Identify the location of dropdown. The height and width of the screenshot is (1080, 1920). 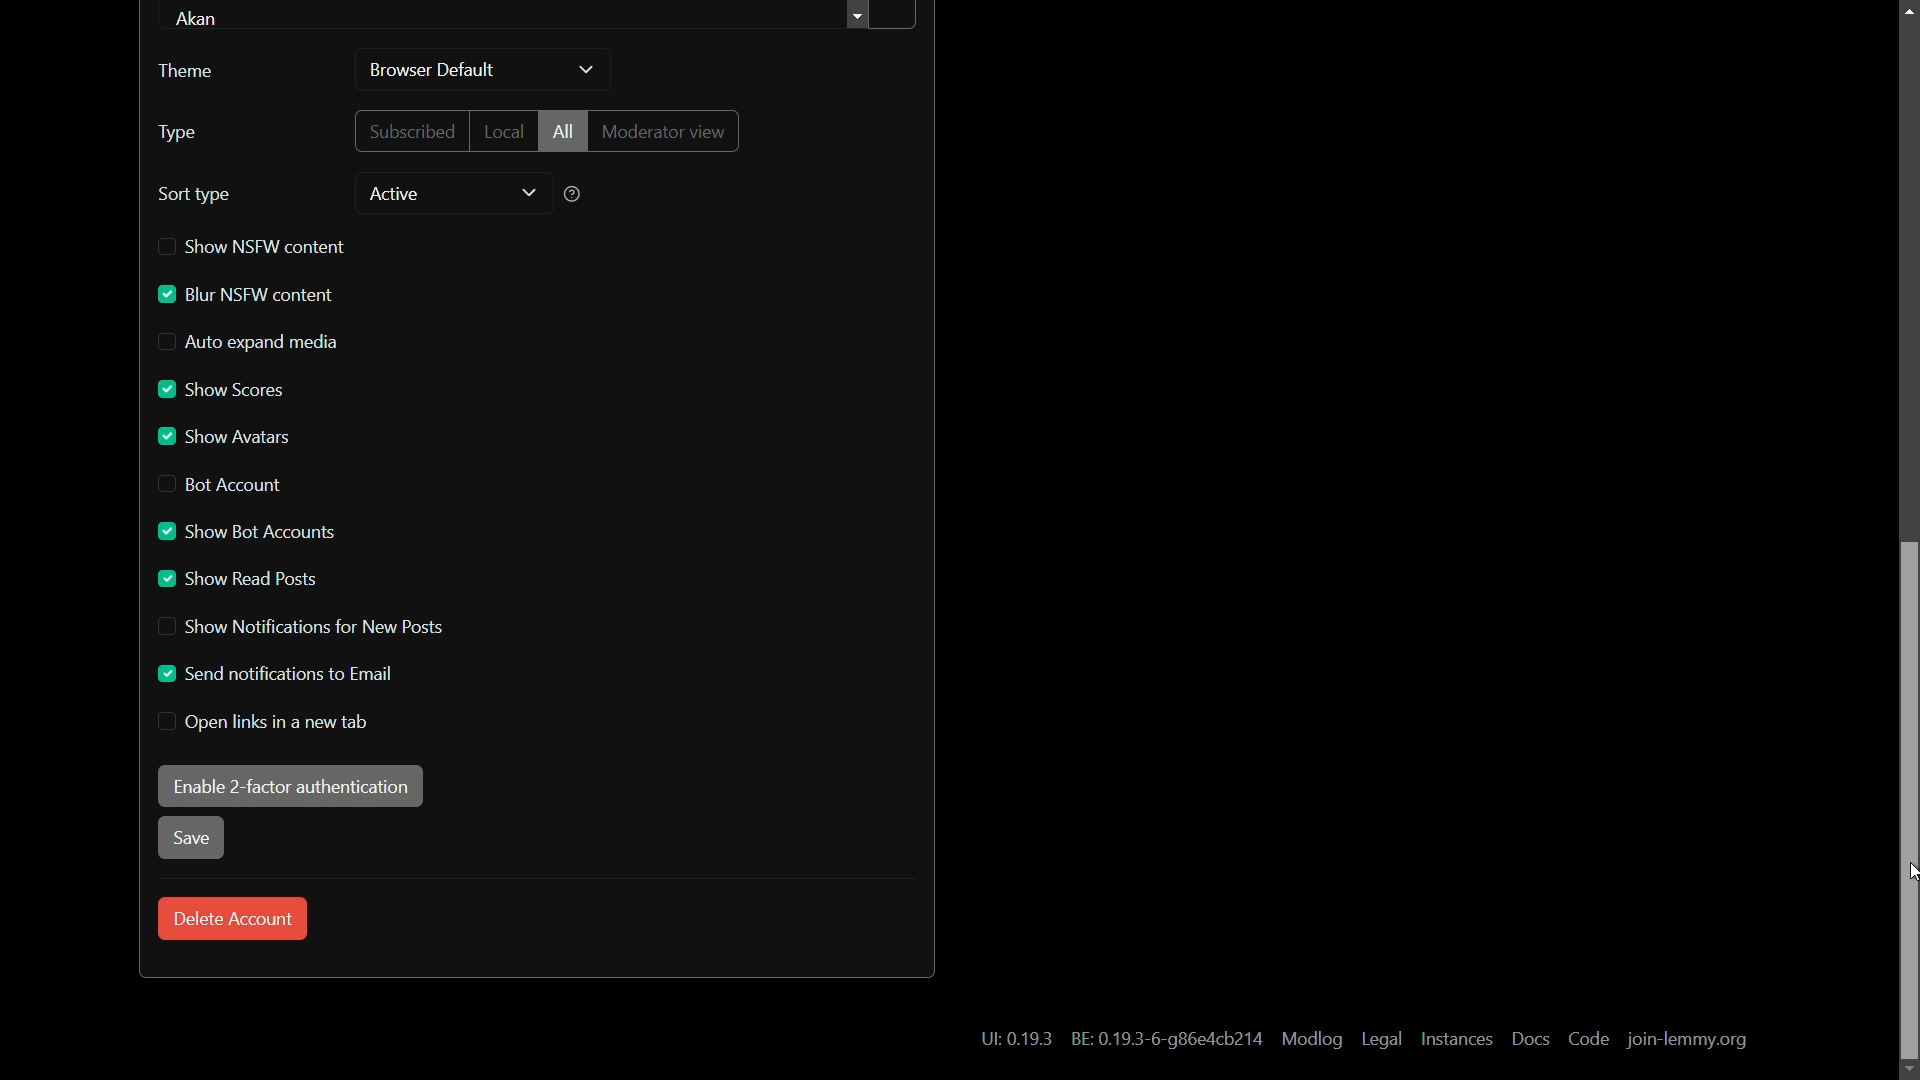
(529, 194).